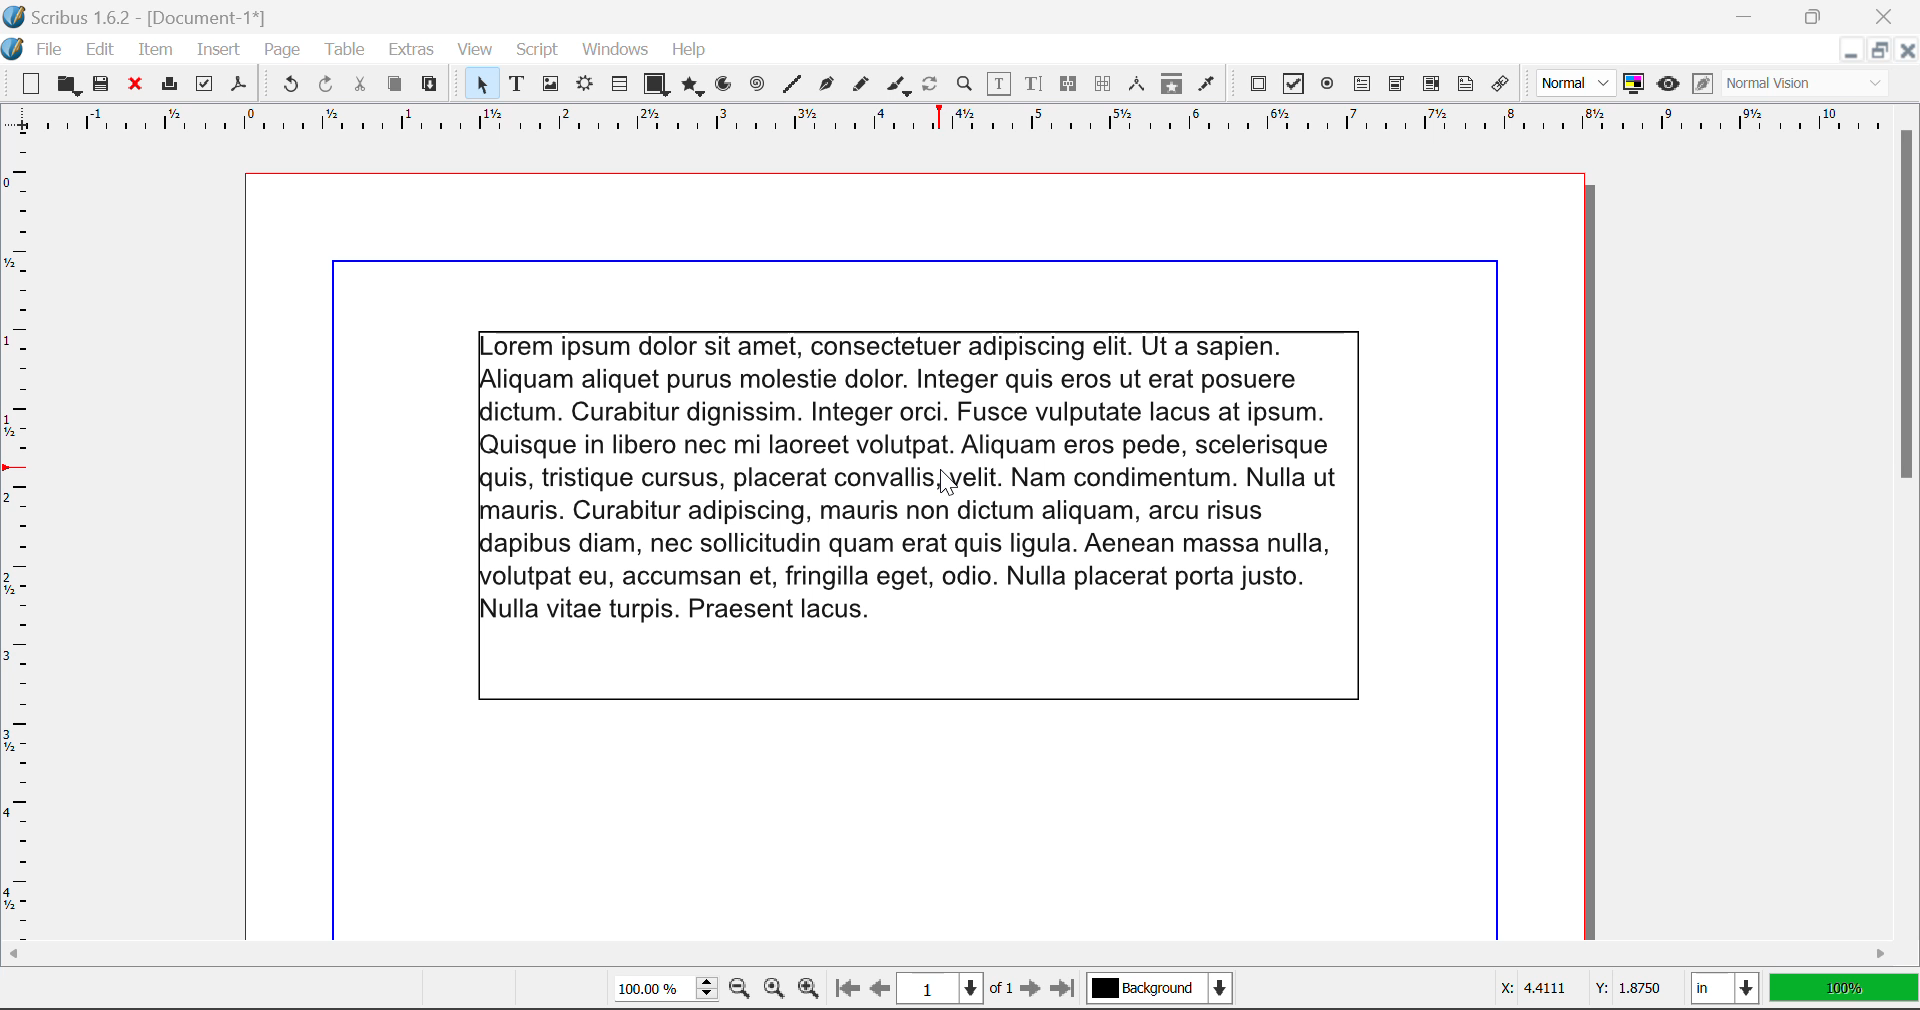 The height and width of the screenshot is (1010, 1920). Describe the element at coordinates (517, 86) in the screenshot. I see `Text Frames` at that location.